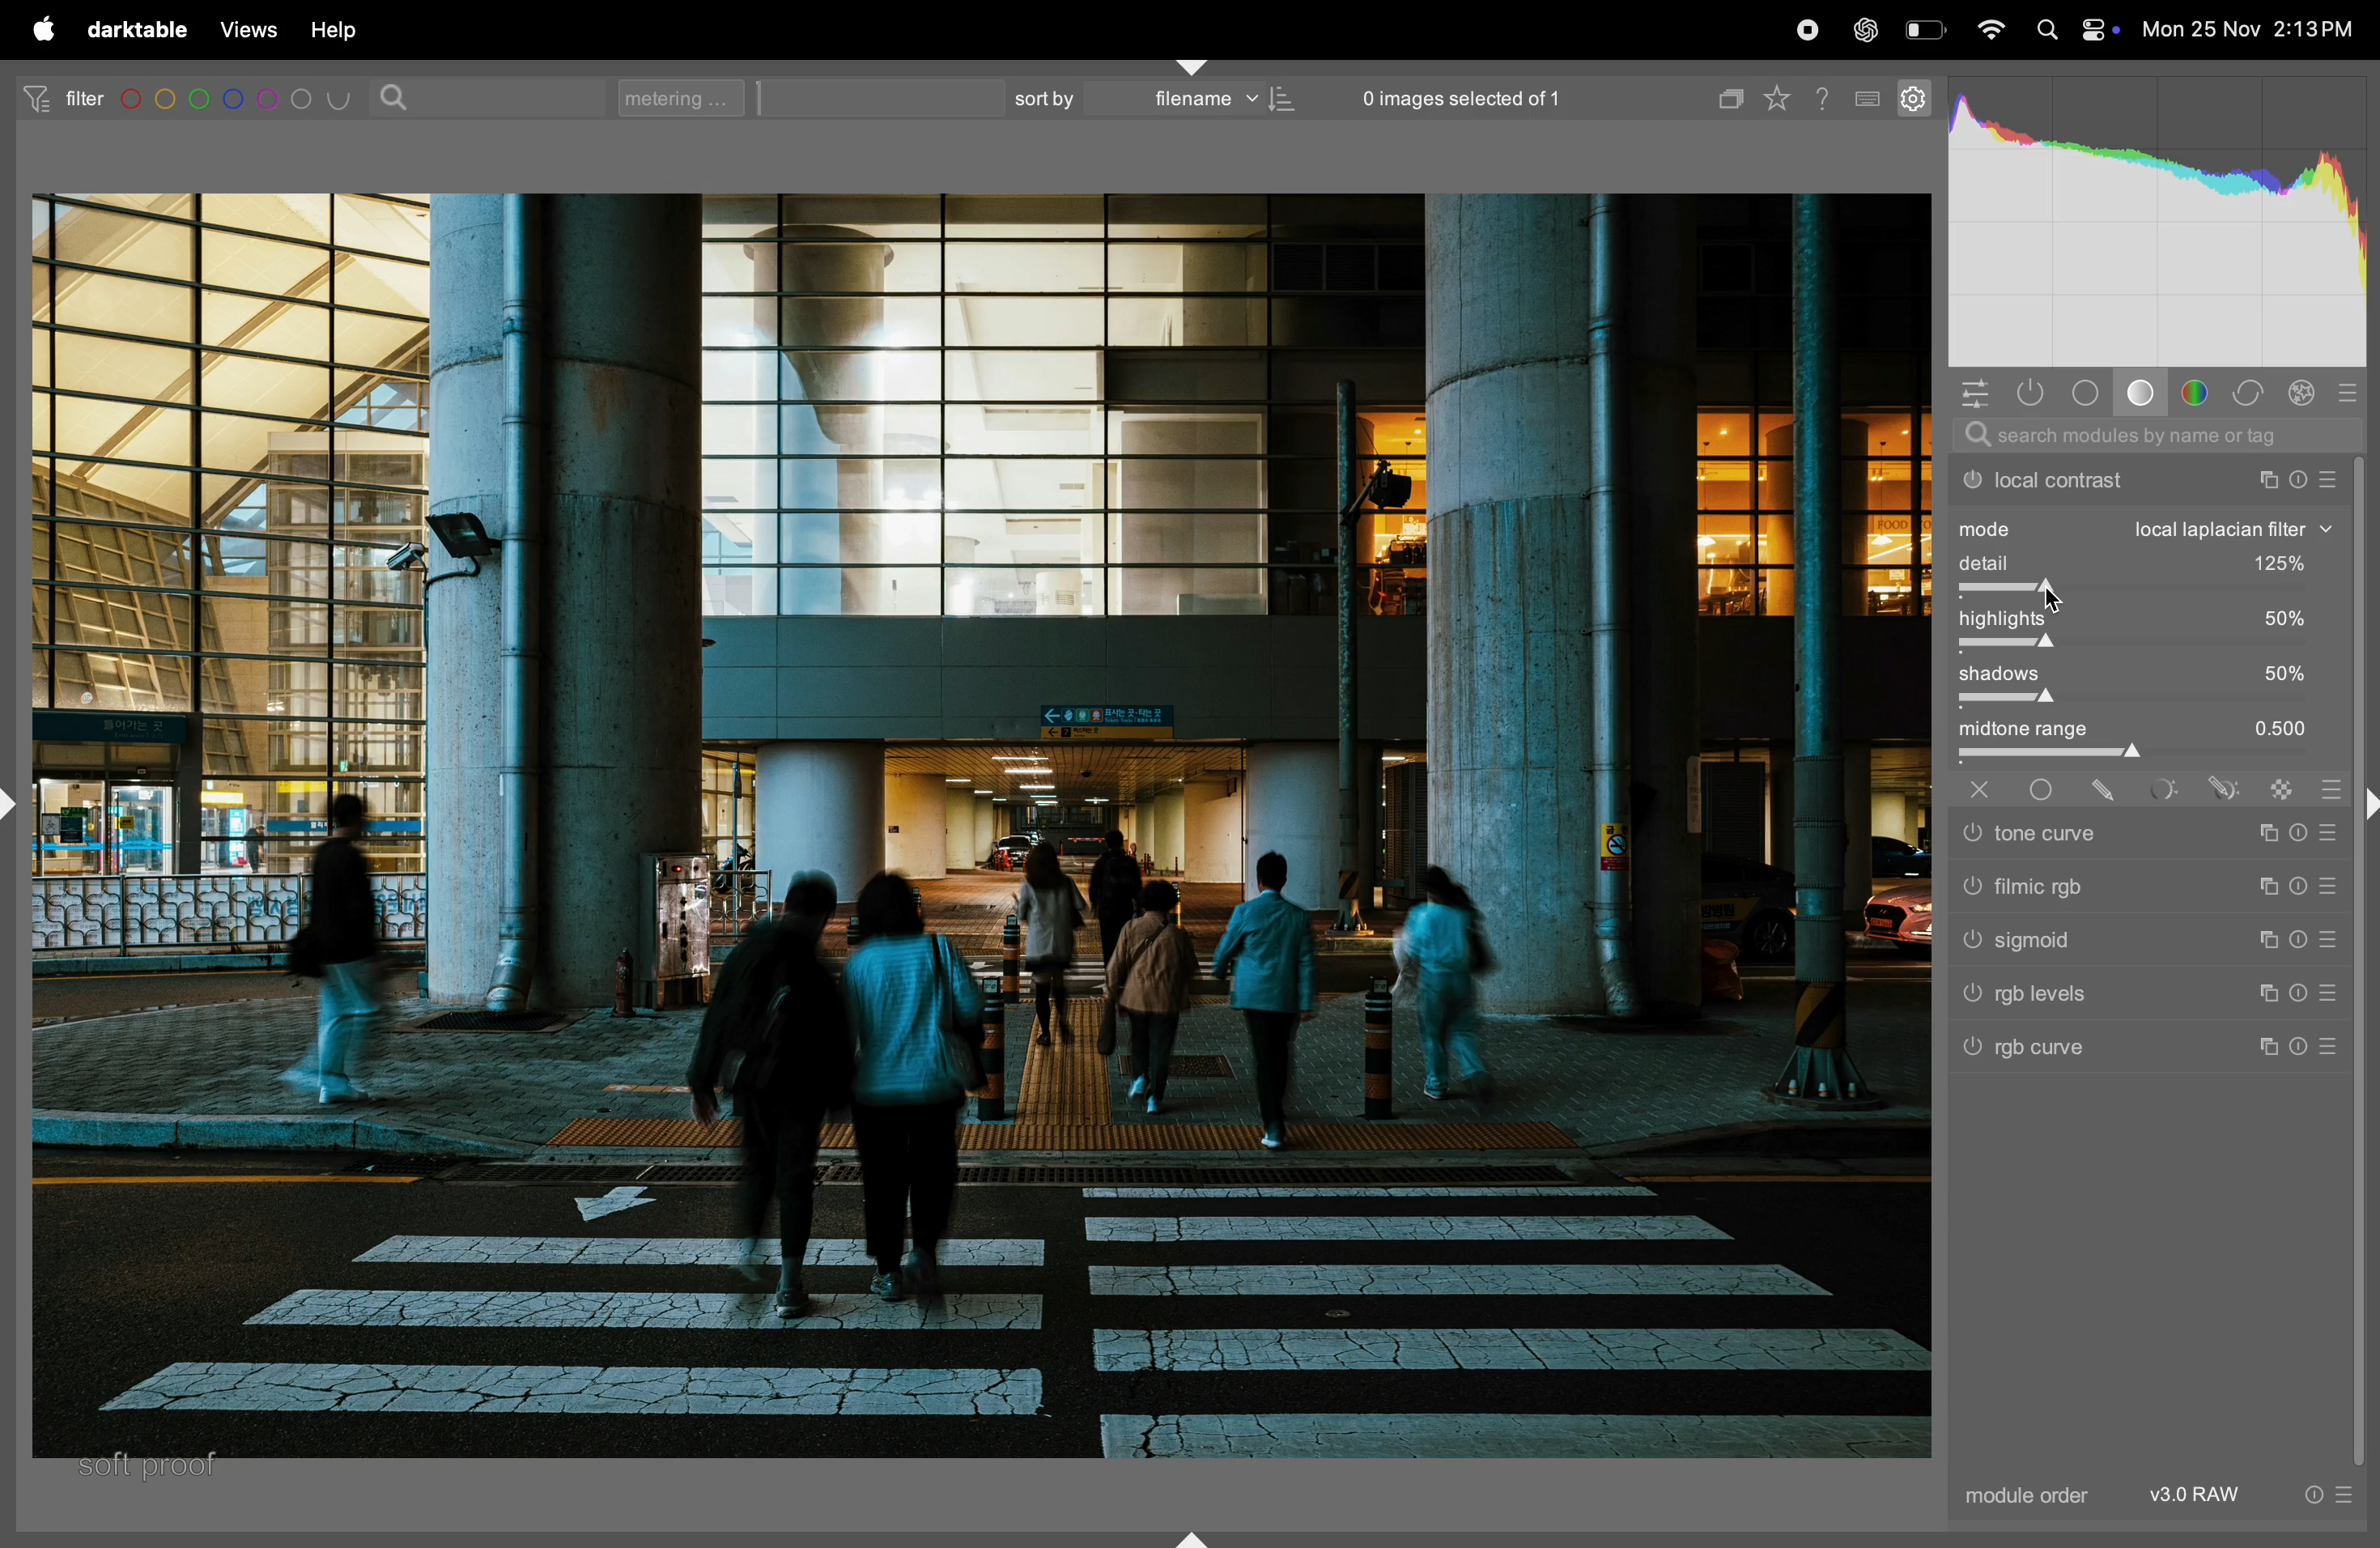 The image size is (2380, 1548). Describe the element at coordinates (56, 97) in the screenshot. I see `filter` at that location.